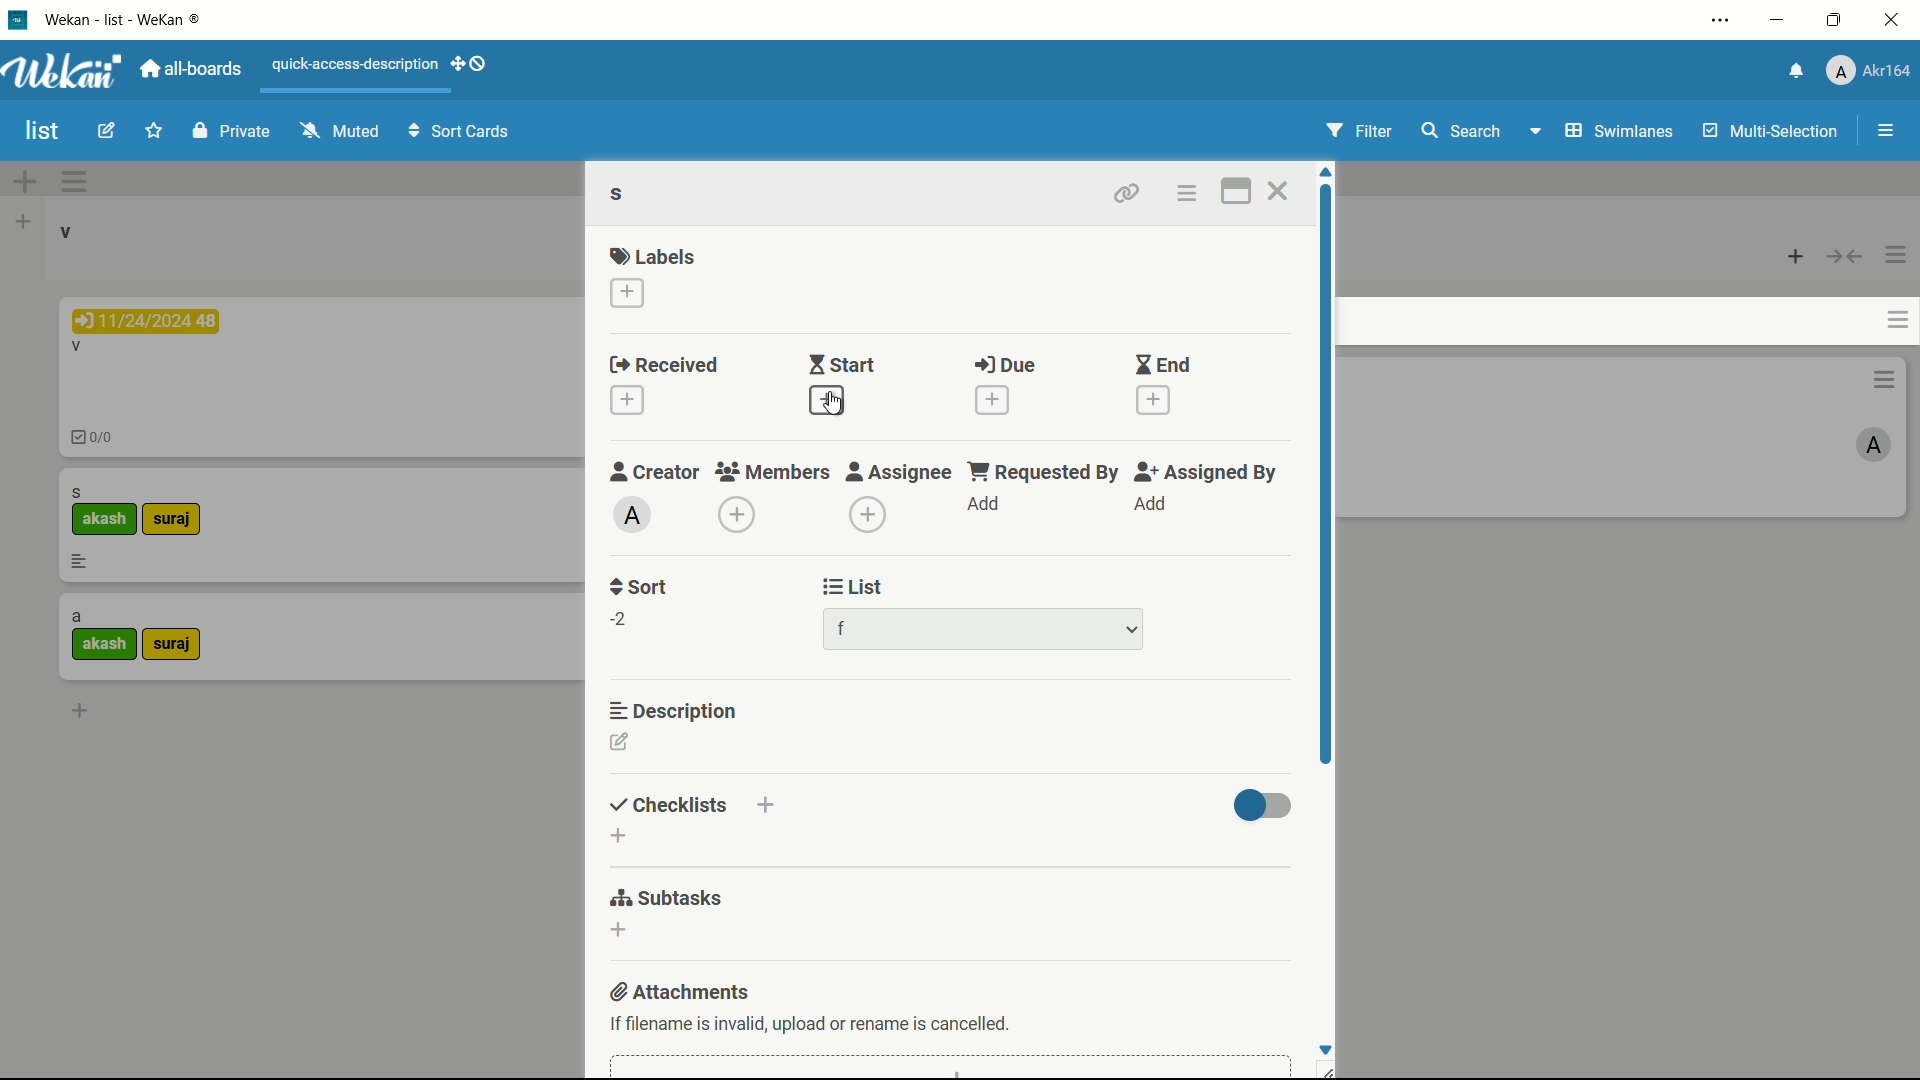  Describe the element at coordinates (64, 232) in the screenshot. I see `list name` at that location.